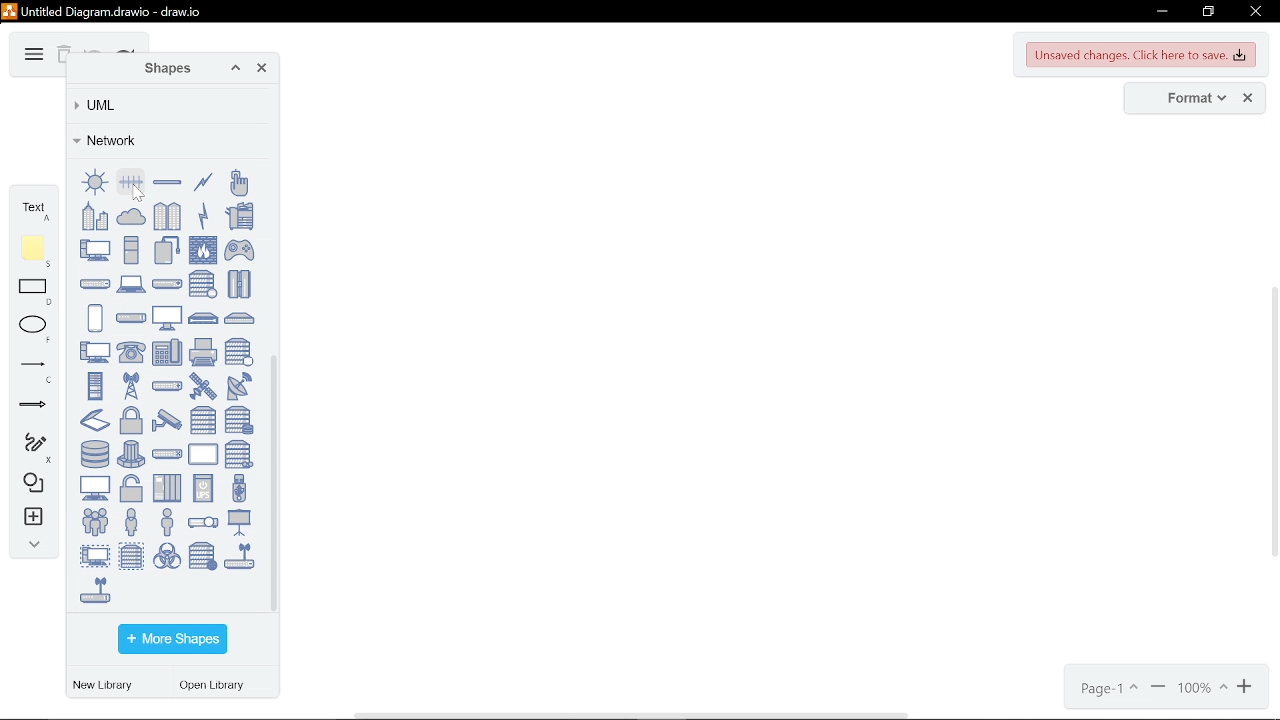 The width and height of the screenshot is (1280, 720). Describe the element at coordinates (276, 481) in the screenshot. I see `vertical scrollbar` at that location.